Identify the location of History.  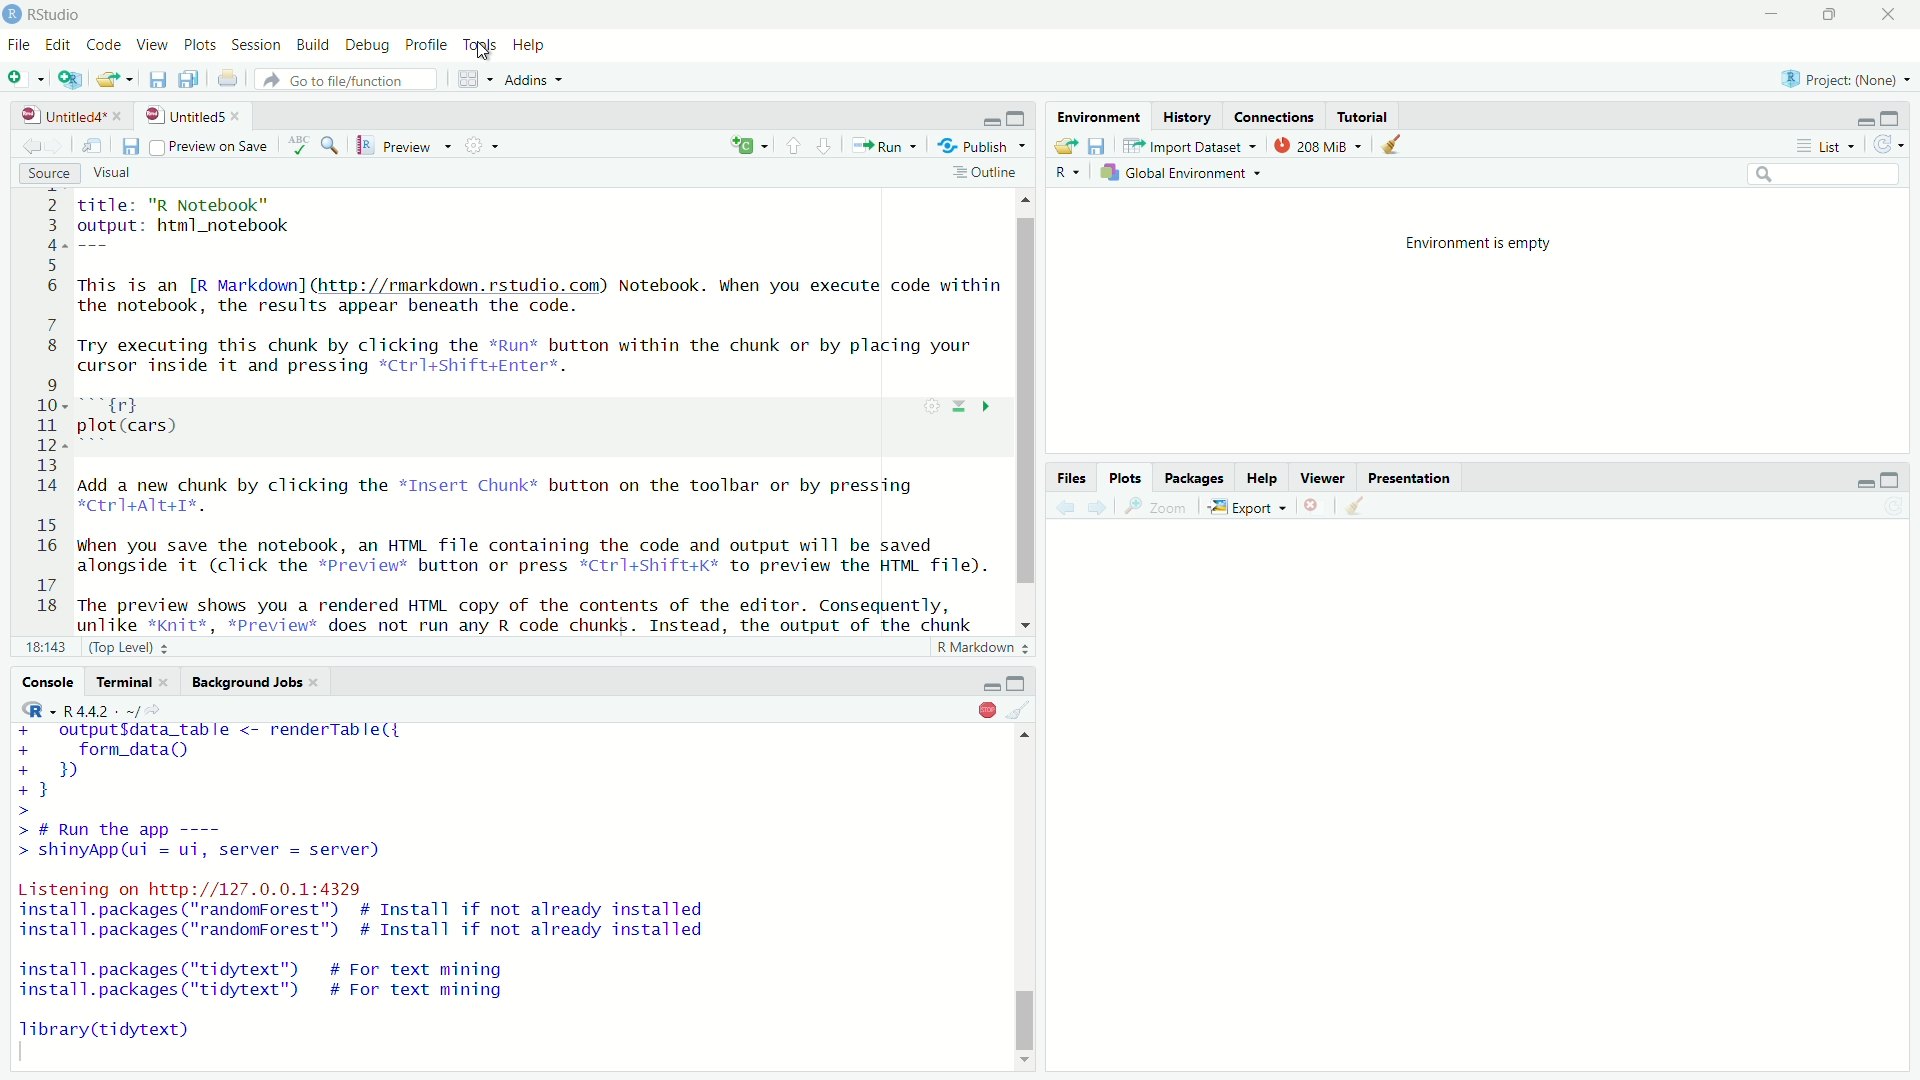
(1185, 116).